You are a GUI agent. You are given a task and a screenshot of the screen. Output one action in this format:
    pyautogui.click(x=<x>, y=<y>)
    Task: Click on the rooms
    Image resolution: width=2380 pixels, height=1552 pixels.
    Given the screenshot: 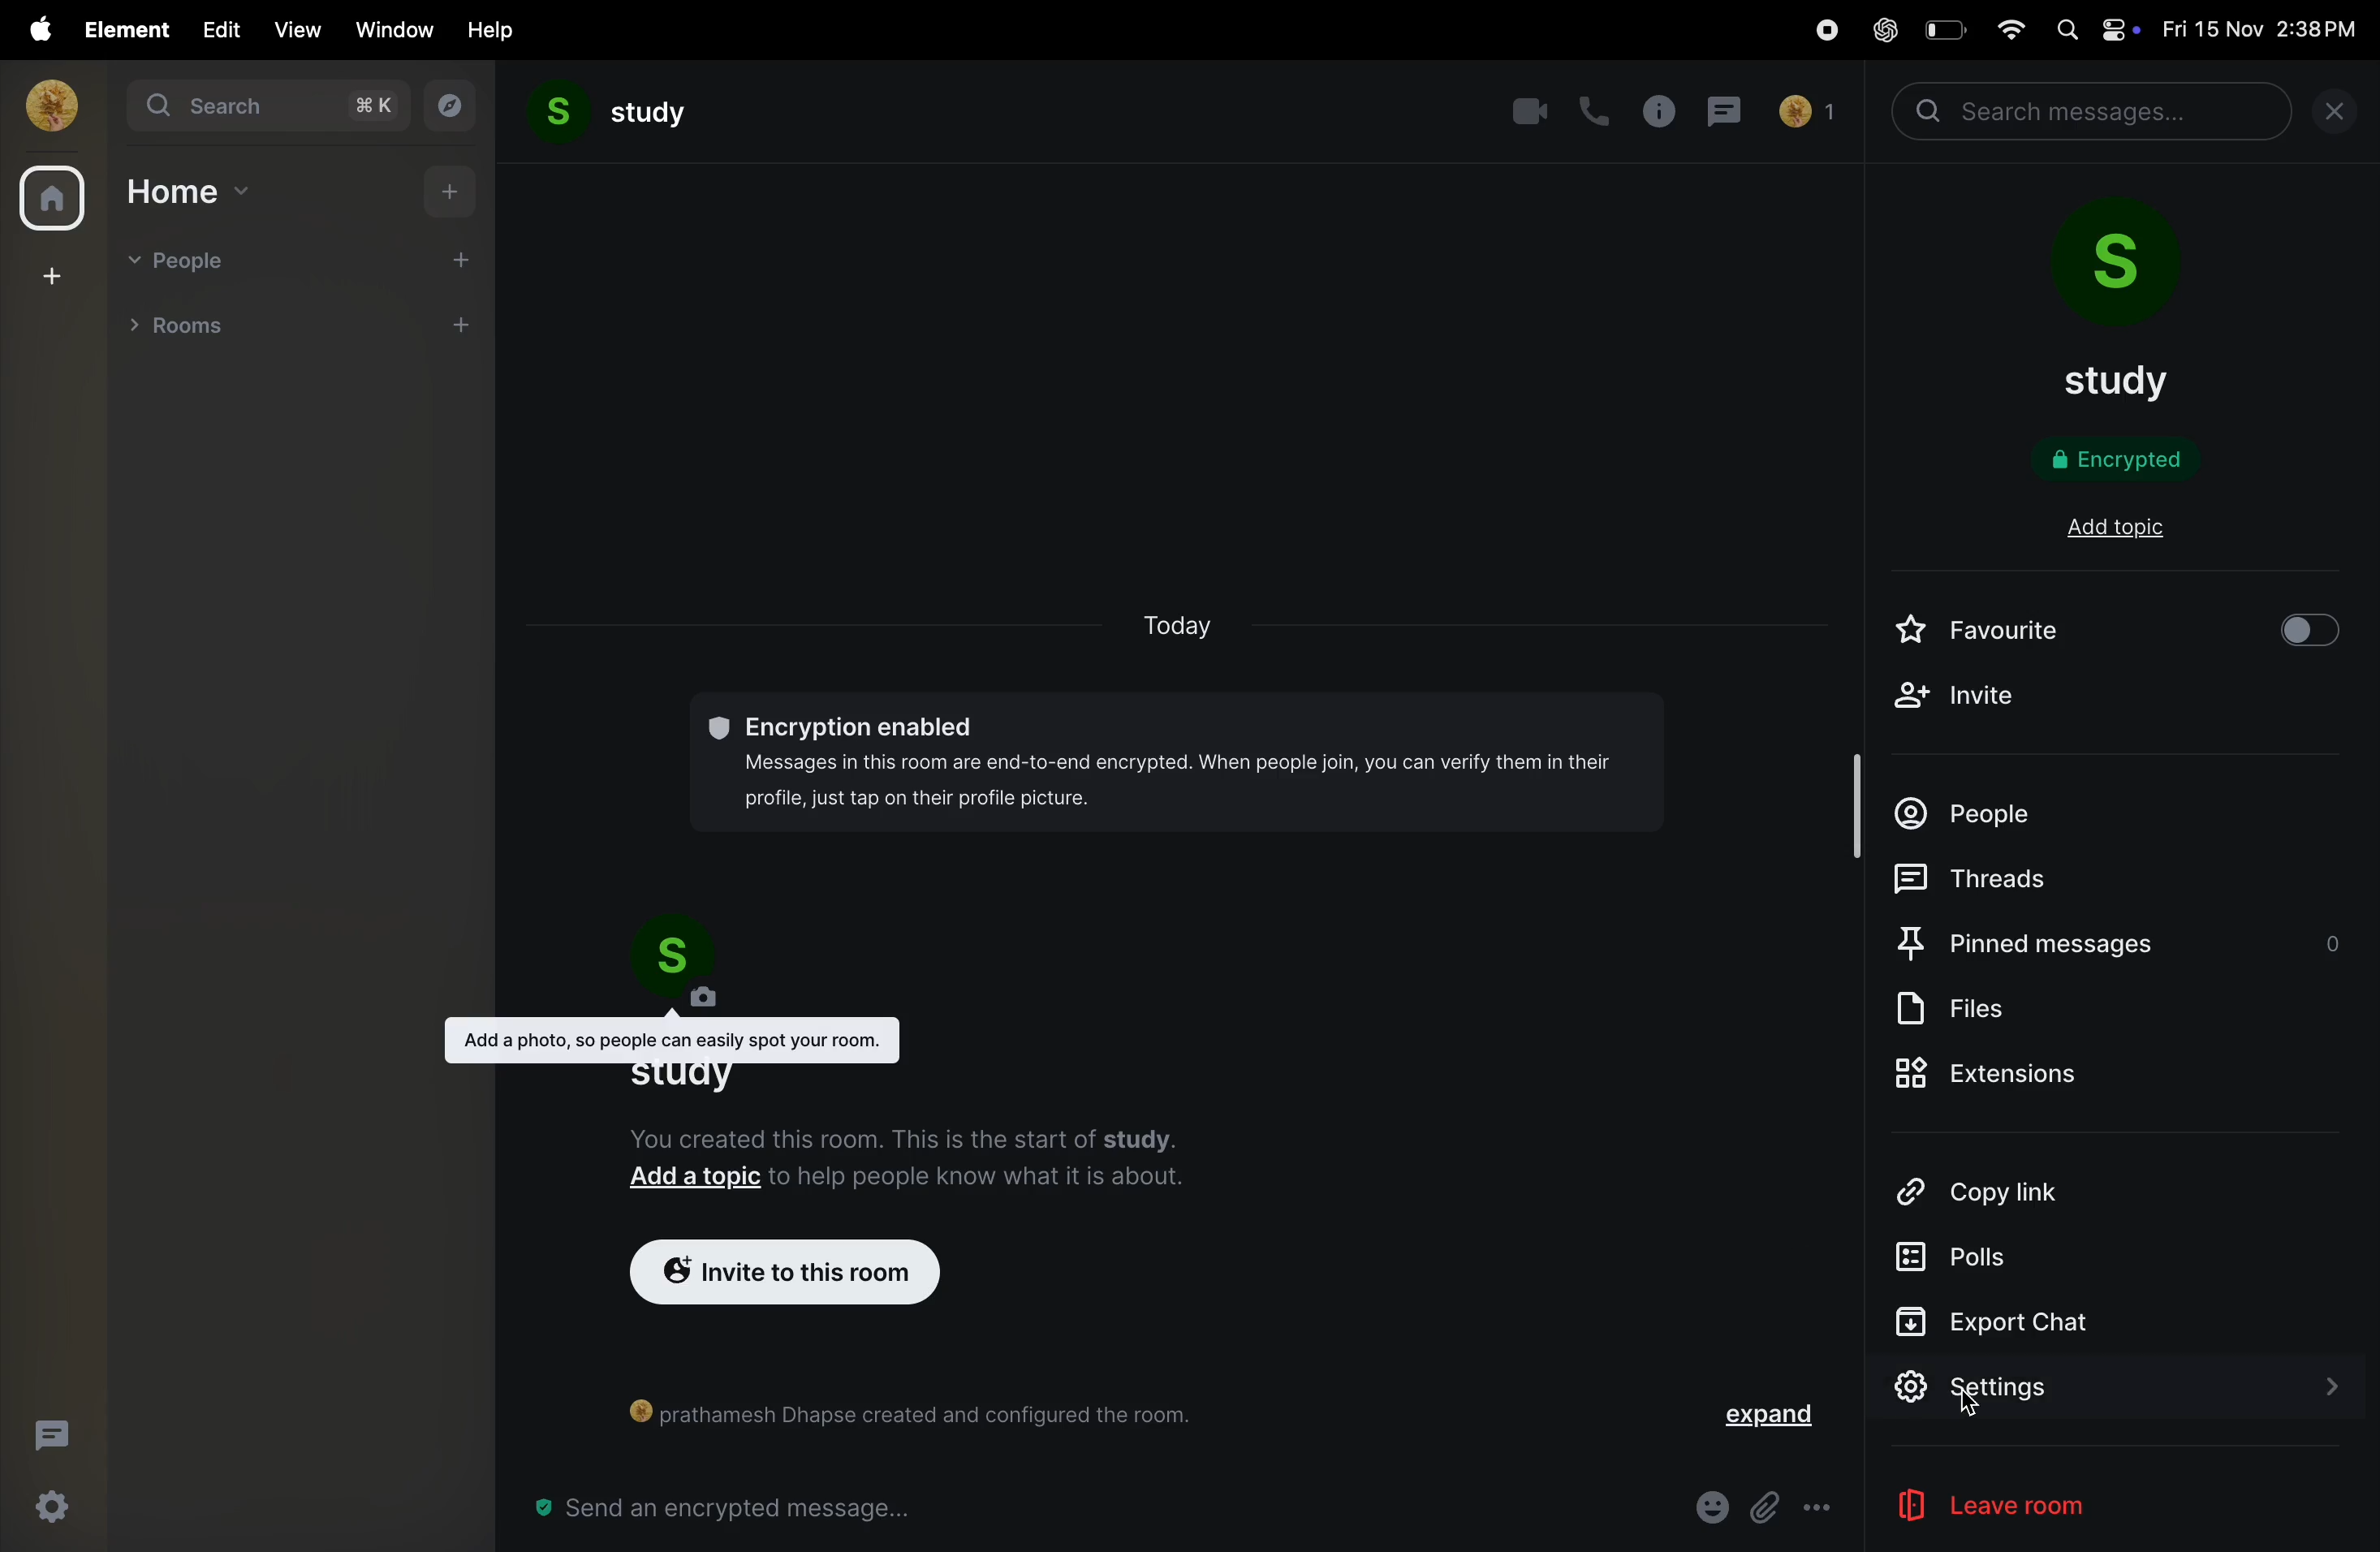 What is the action you would take?
    pyautogui.click(x=186, y=323)
    